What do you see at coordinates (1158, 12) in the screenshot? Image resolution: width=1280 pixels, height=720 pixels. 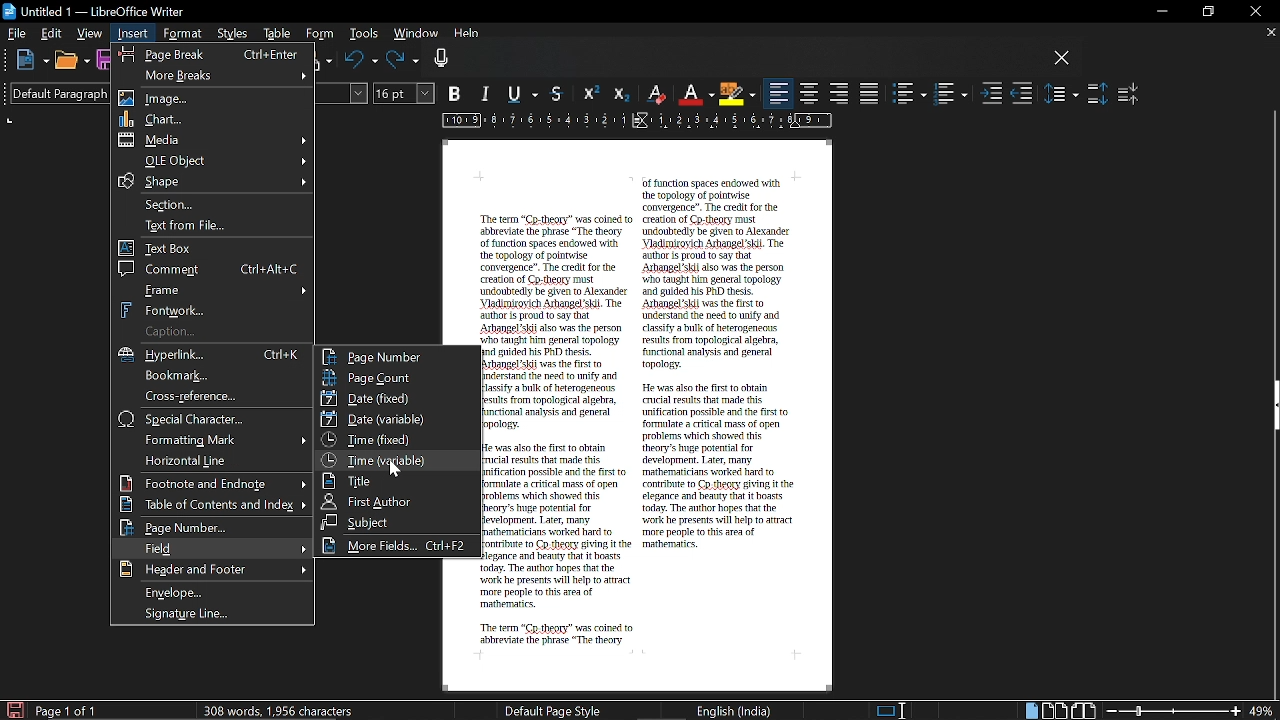 I see `Minimize` at bounding box center [1158, 12].